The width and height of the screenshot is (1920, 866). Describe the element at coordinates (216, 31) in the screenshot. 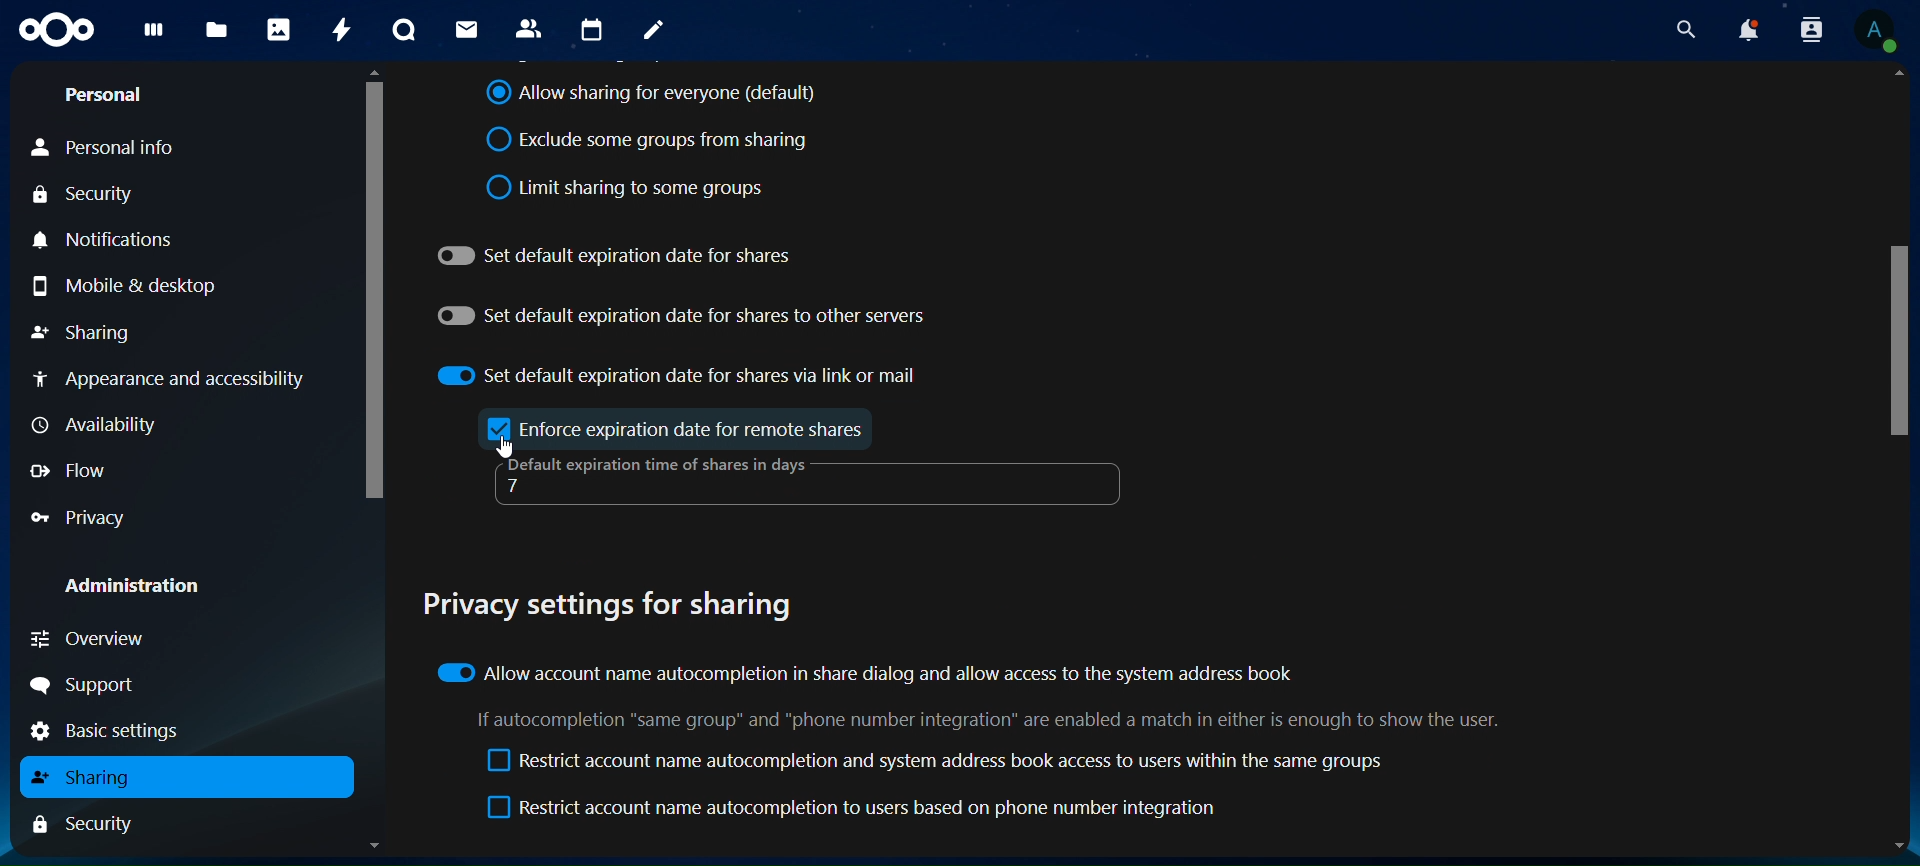

I see `files` at that location.